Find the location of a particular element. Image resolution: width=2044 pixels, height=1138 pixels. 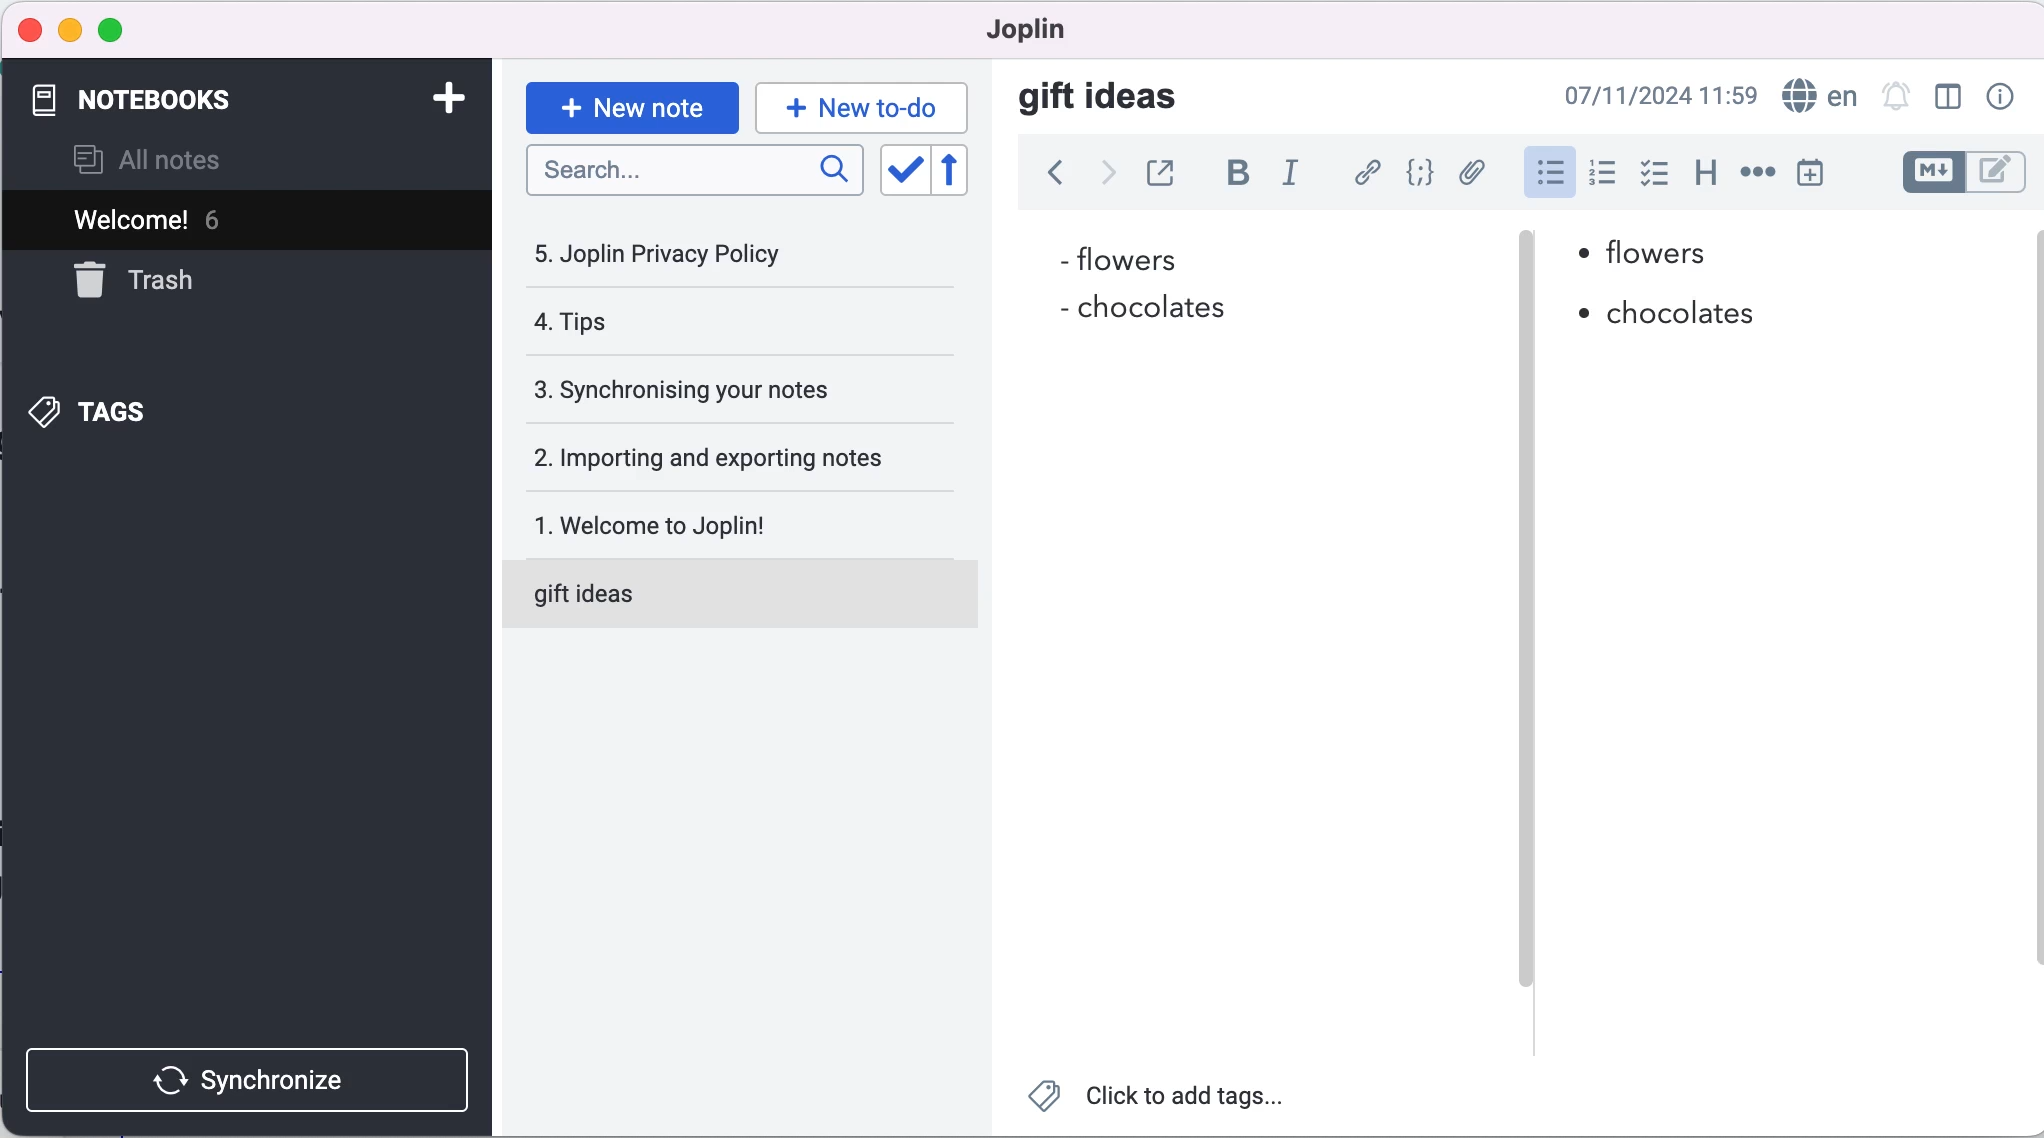

add file is located at coordinates (1474, 174).